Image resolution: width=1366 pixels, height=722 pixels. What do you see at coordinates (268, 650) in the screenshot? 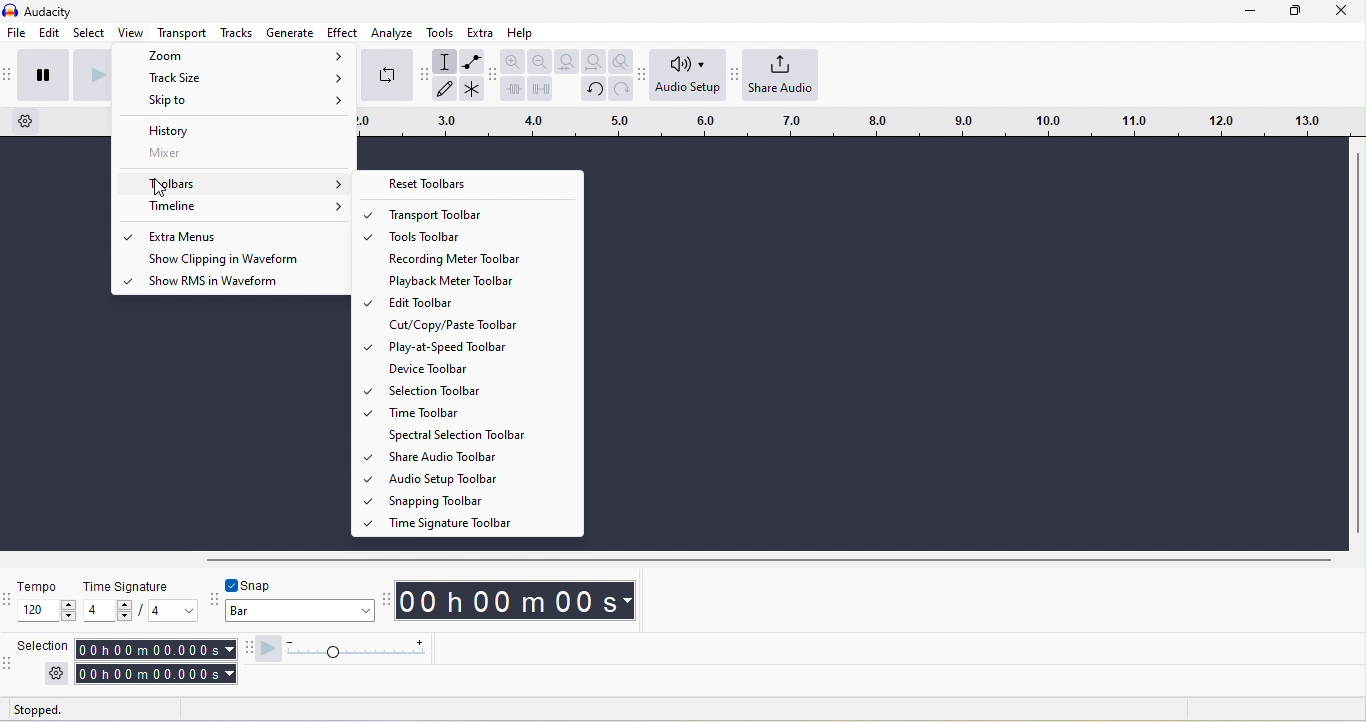
I see `play at speed` at bounding box center [268, 650].